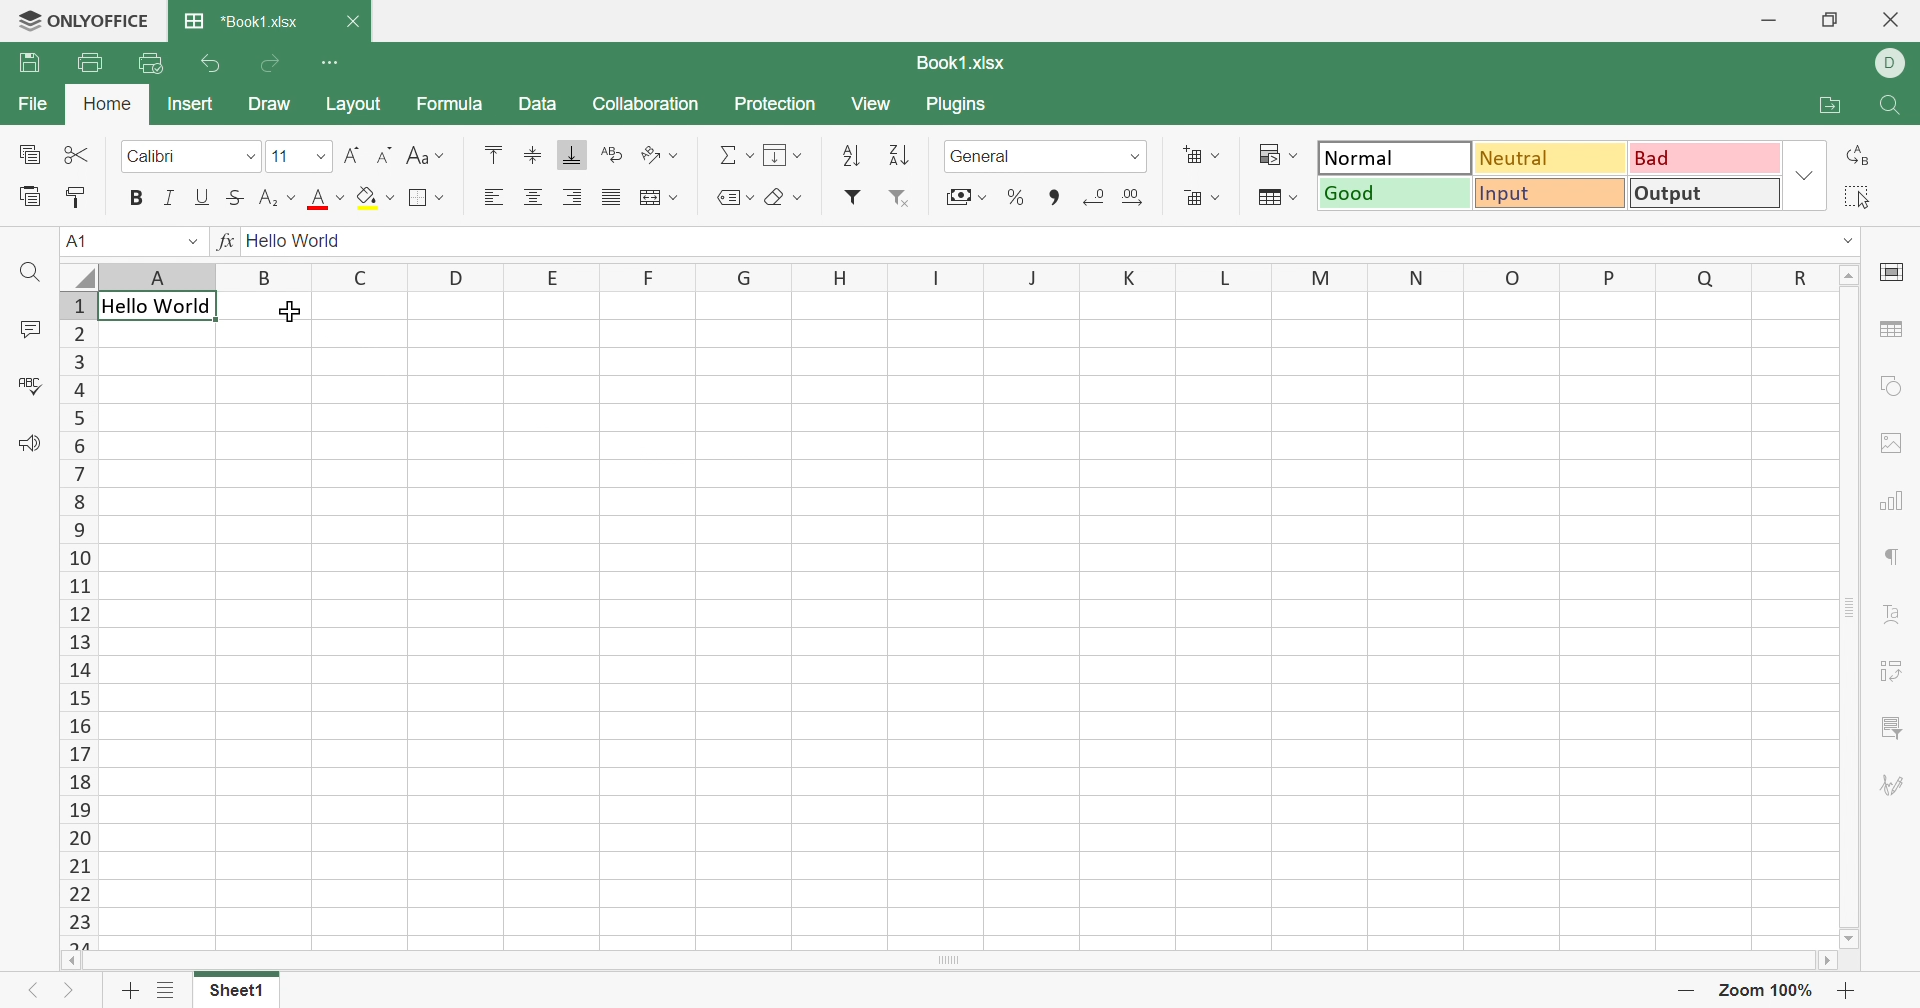  Describe the element at coordinates (1893, 556) in the screenshot. I see `paragraph settings` at that location.